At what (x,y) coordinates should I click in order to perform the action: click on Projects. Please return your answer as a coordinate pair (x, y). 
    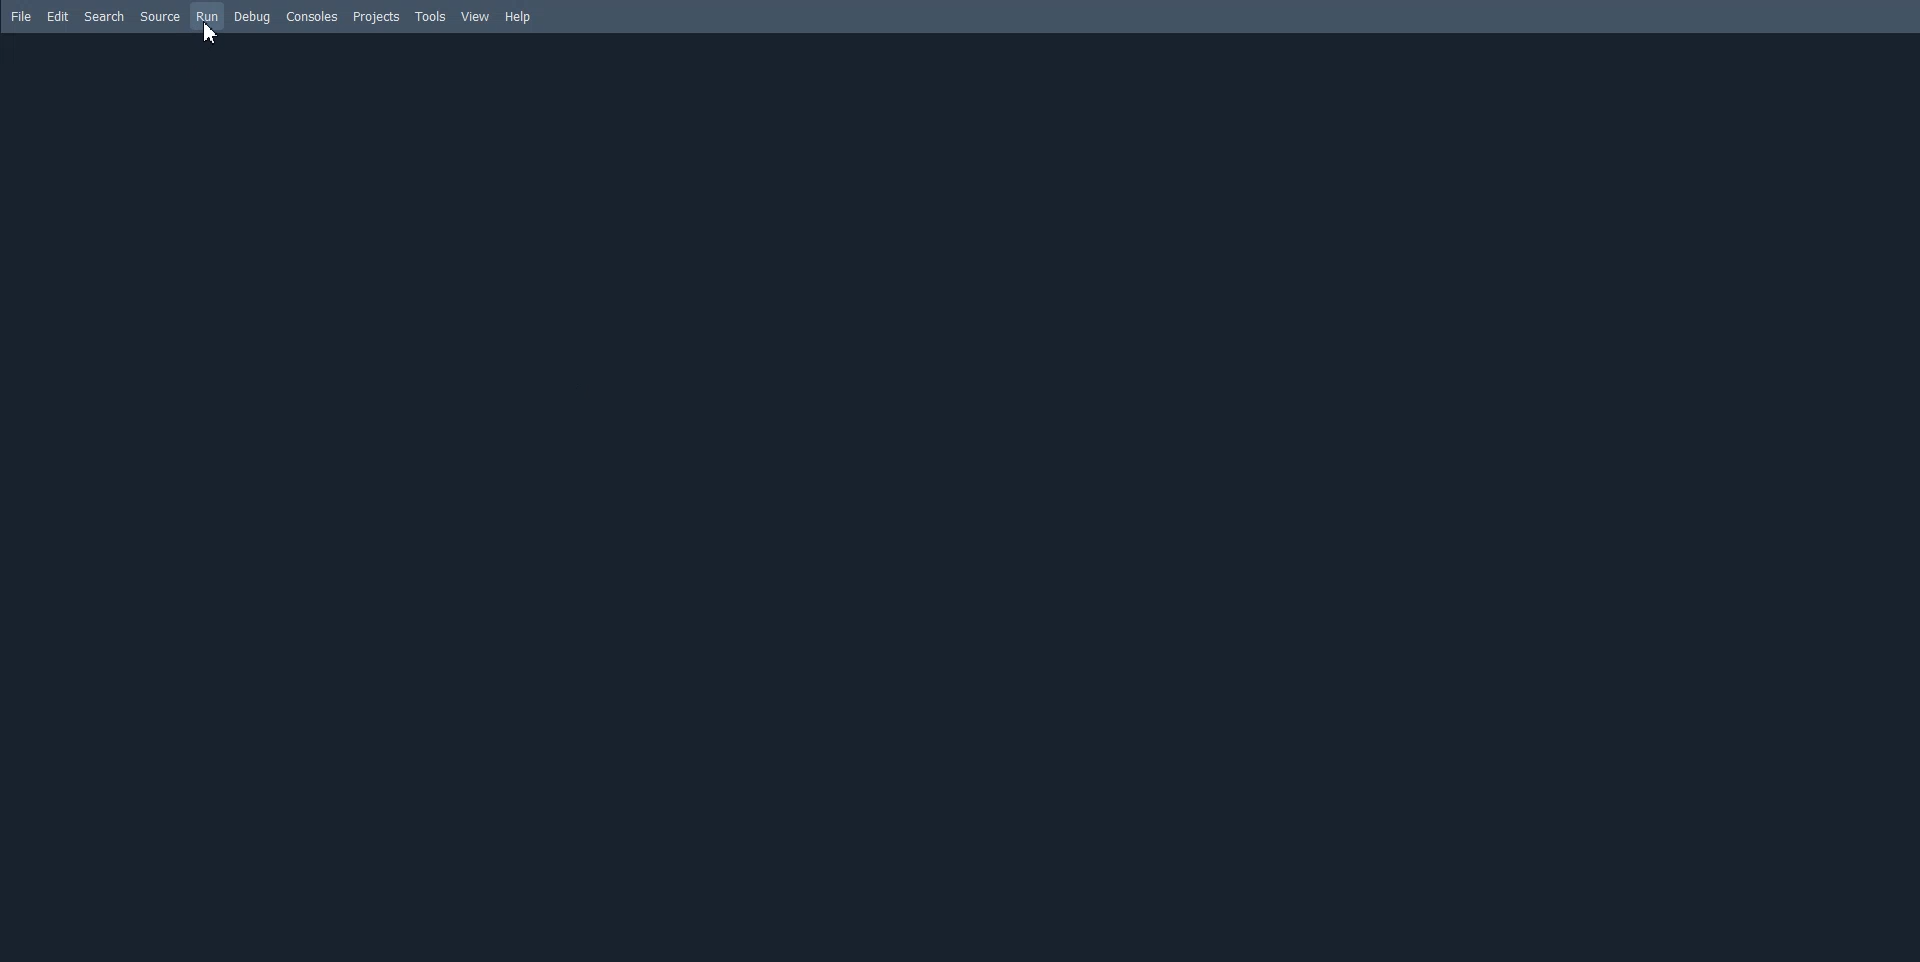
    Looking at the image, I should click on (376, 16).